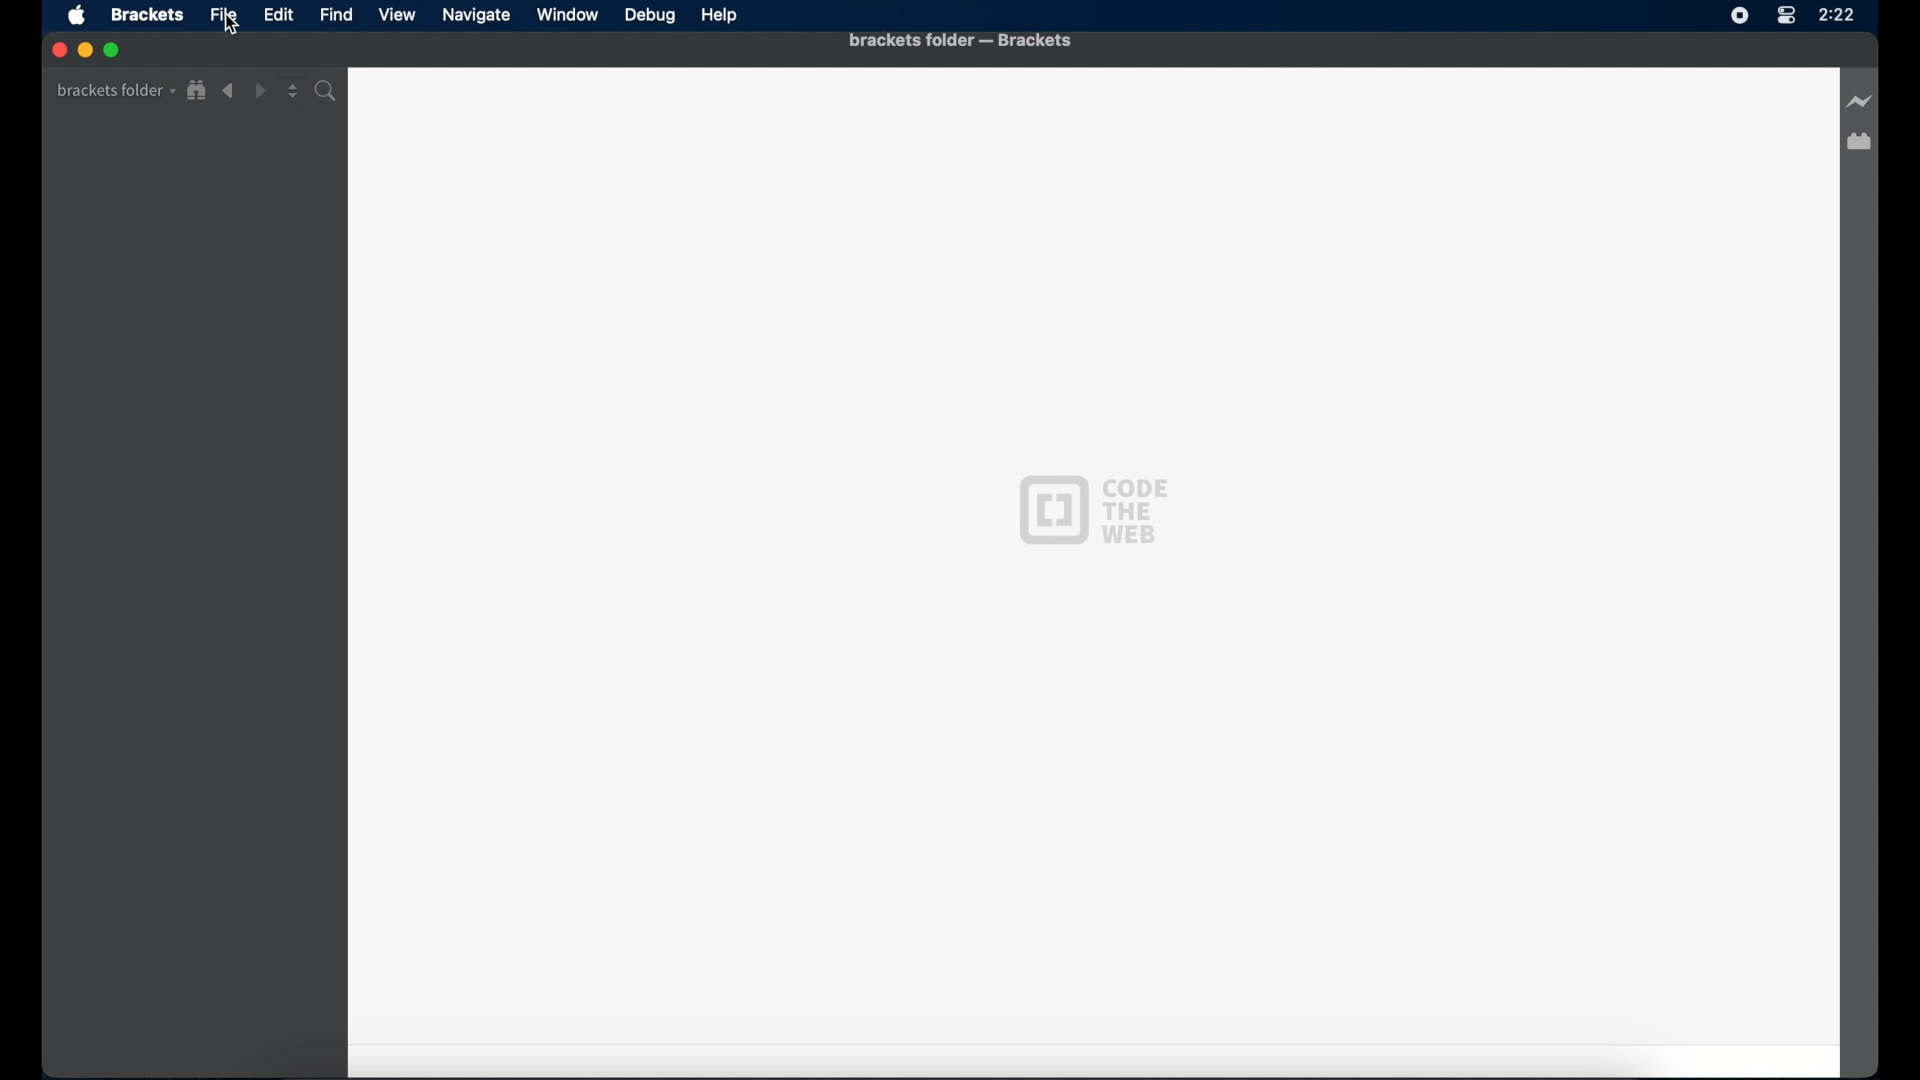 The width and height of the screenshot is (1920, 1080). What do you see at coordinates (235, 36) in the screenshot?
I see `Cursor` at bounding box center [235, 36].